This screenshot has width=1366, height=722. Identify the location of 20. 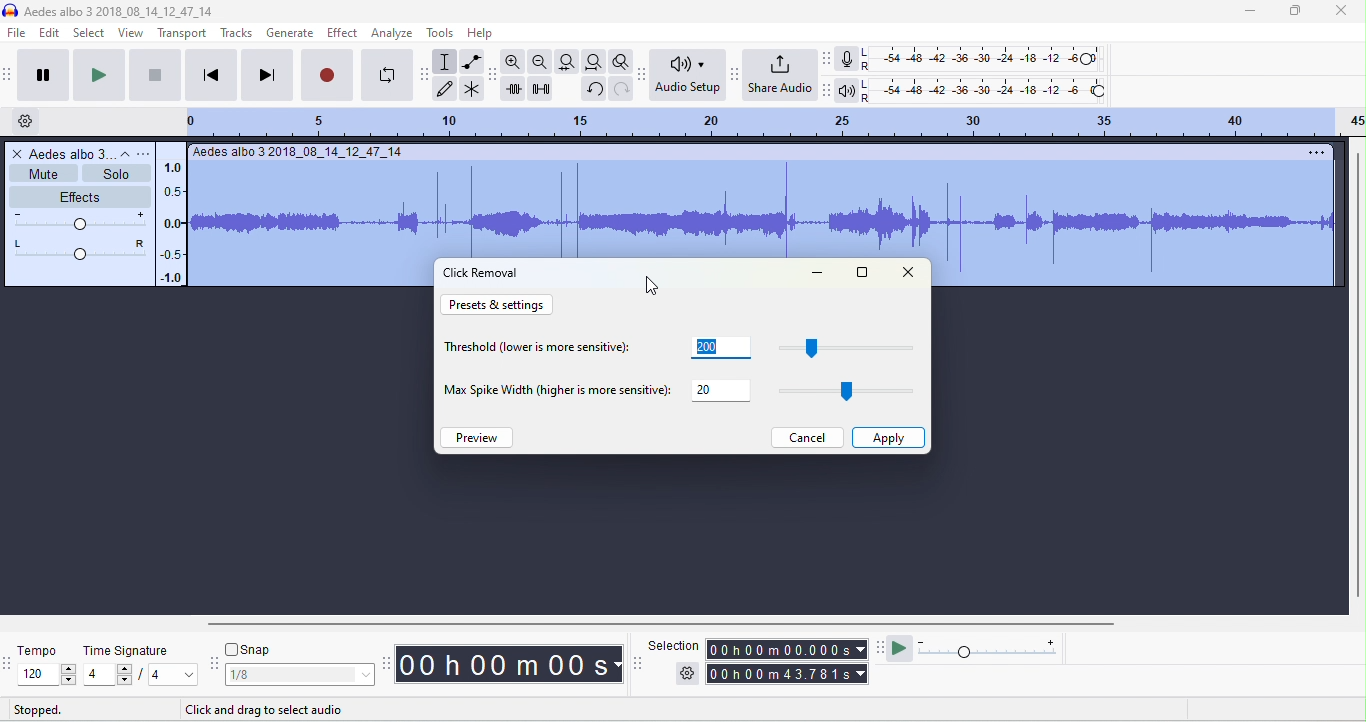
(720, 391).